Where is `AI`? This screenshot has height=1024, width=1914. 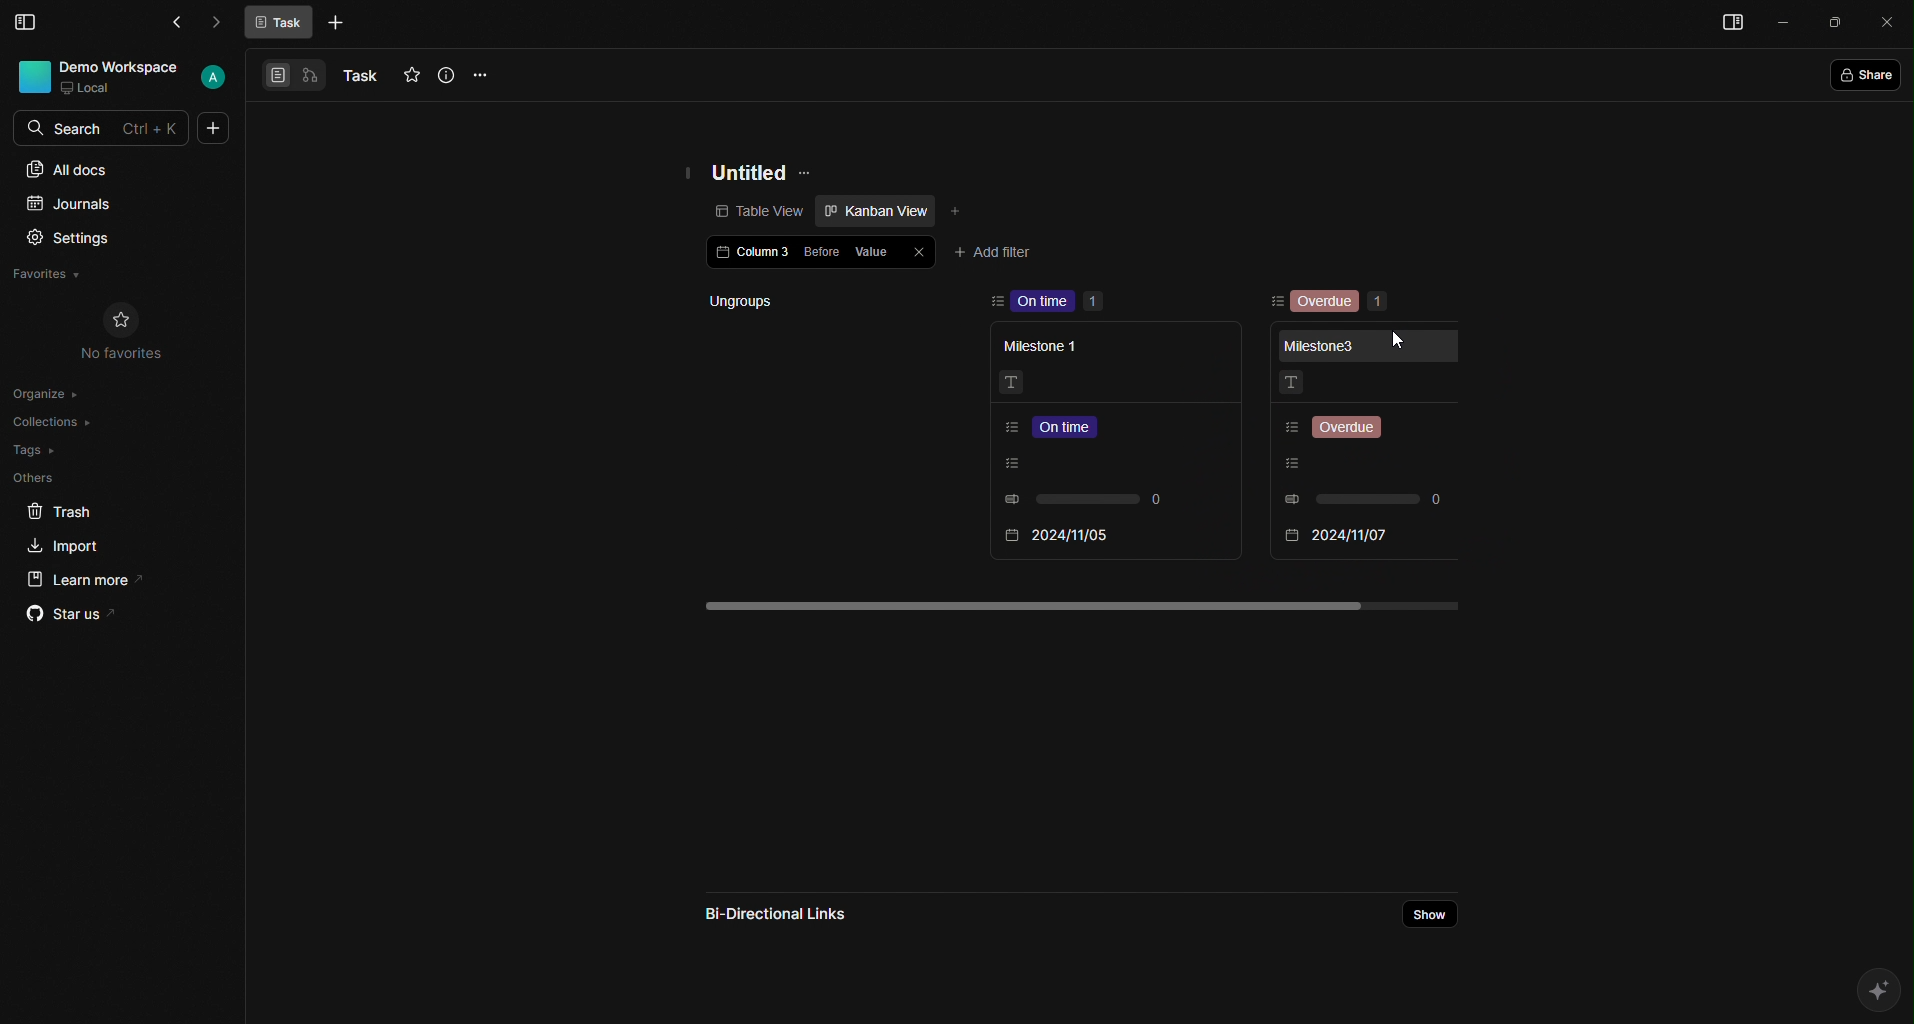
AI is located at coordinates (1881, 993).